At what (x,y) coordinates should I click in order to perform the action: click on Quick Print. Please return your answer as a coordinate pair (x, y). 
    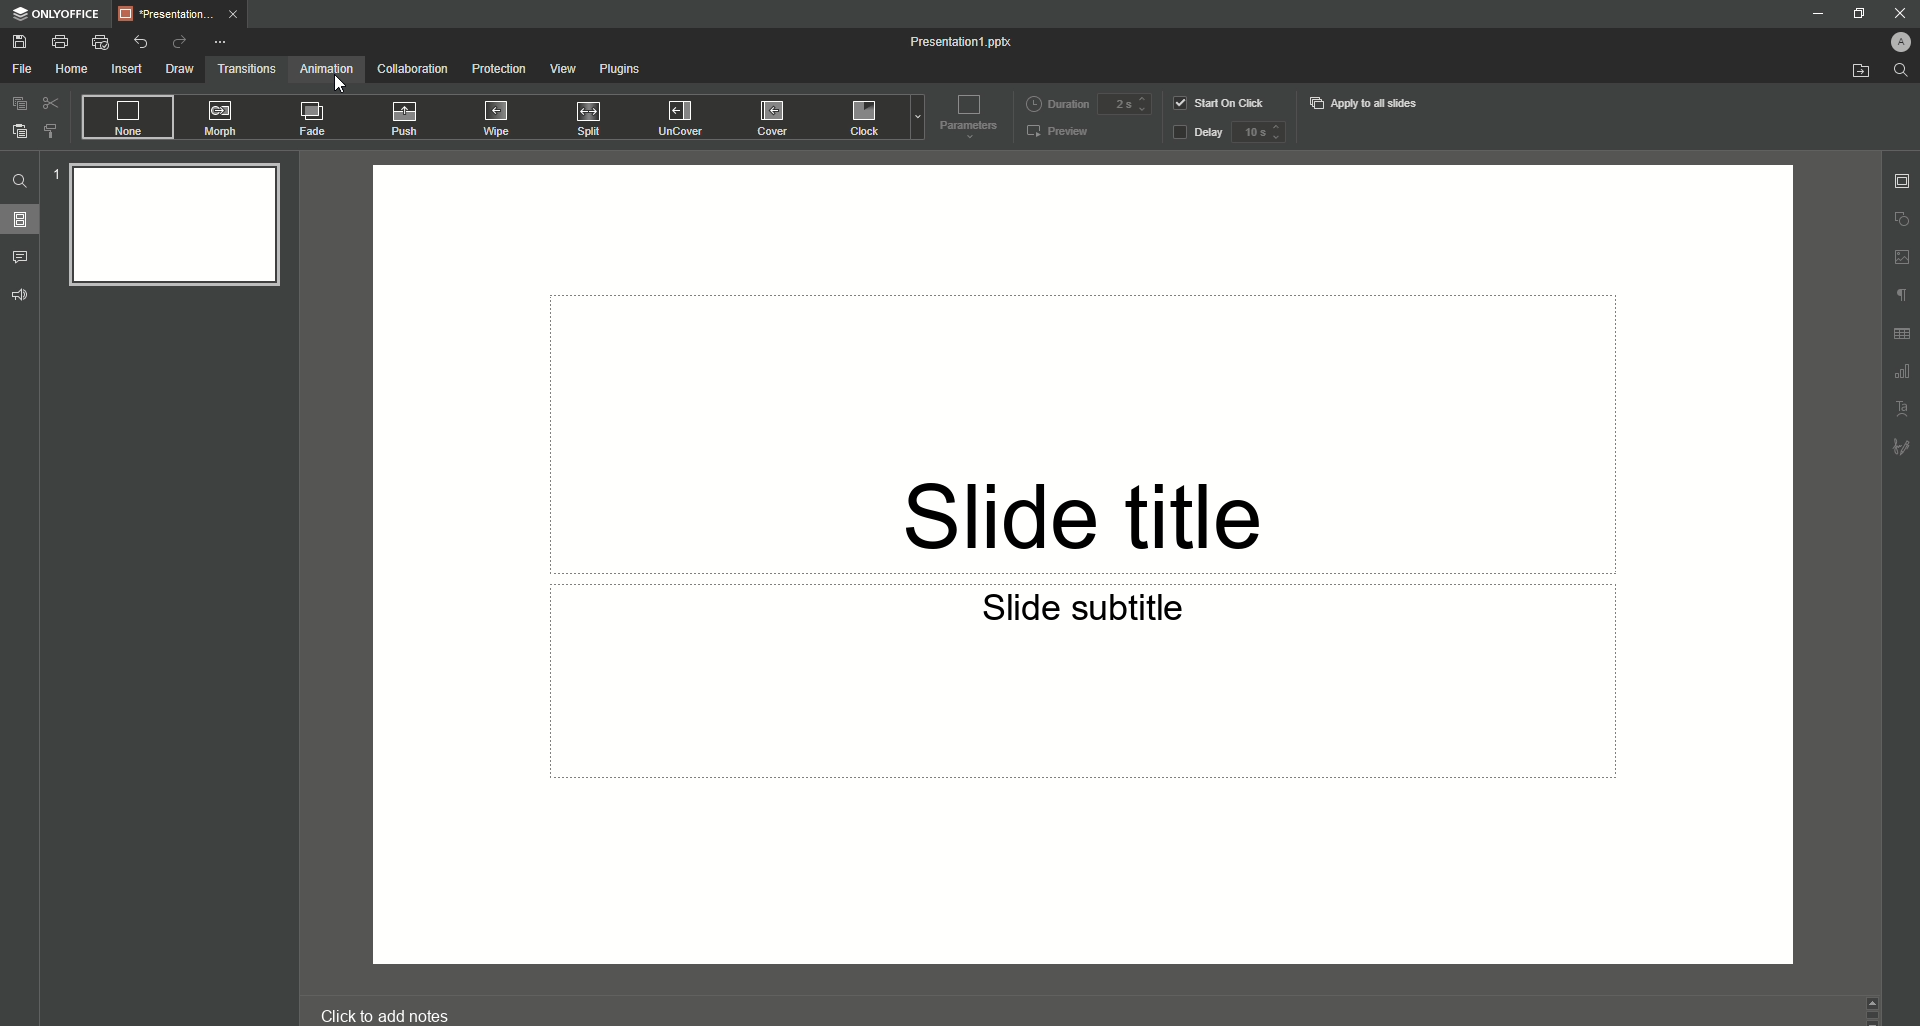
    Looking at the image, I should click on (99, 42).